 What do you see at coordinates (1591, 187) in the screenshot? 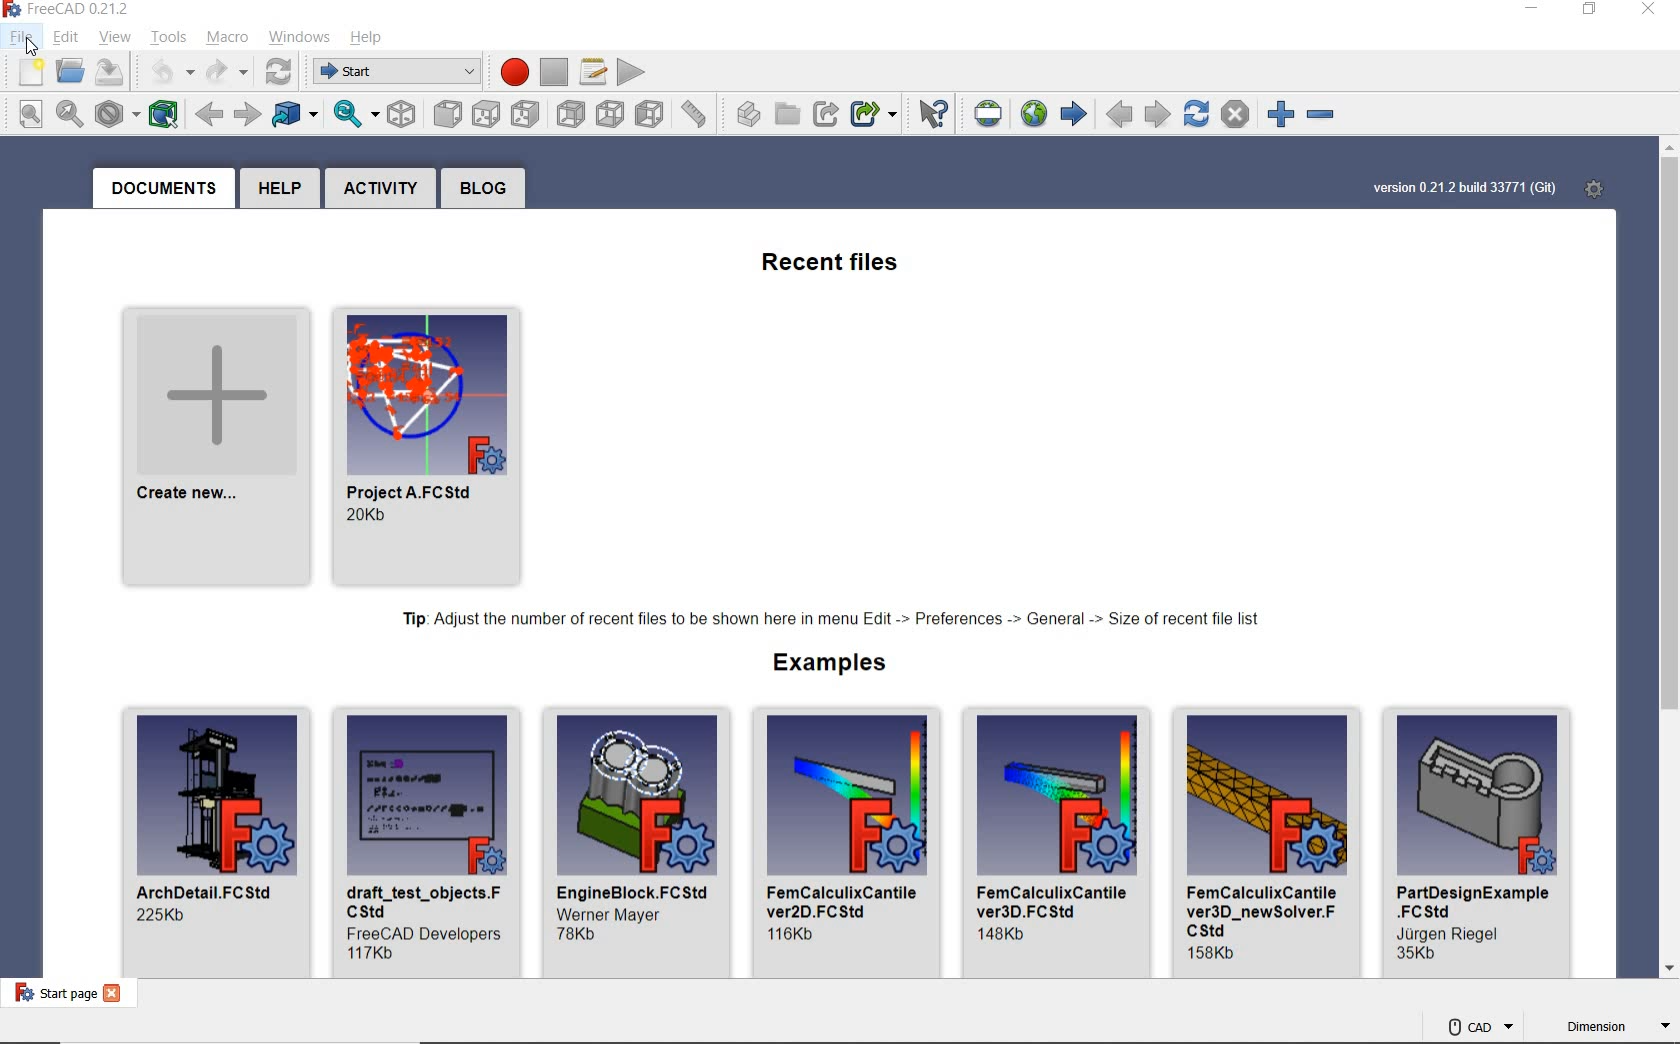
I see `OPEN START PAGE PREFERENCES` at bounding box center [1591, 187].